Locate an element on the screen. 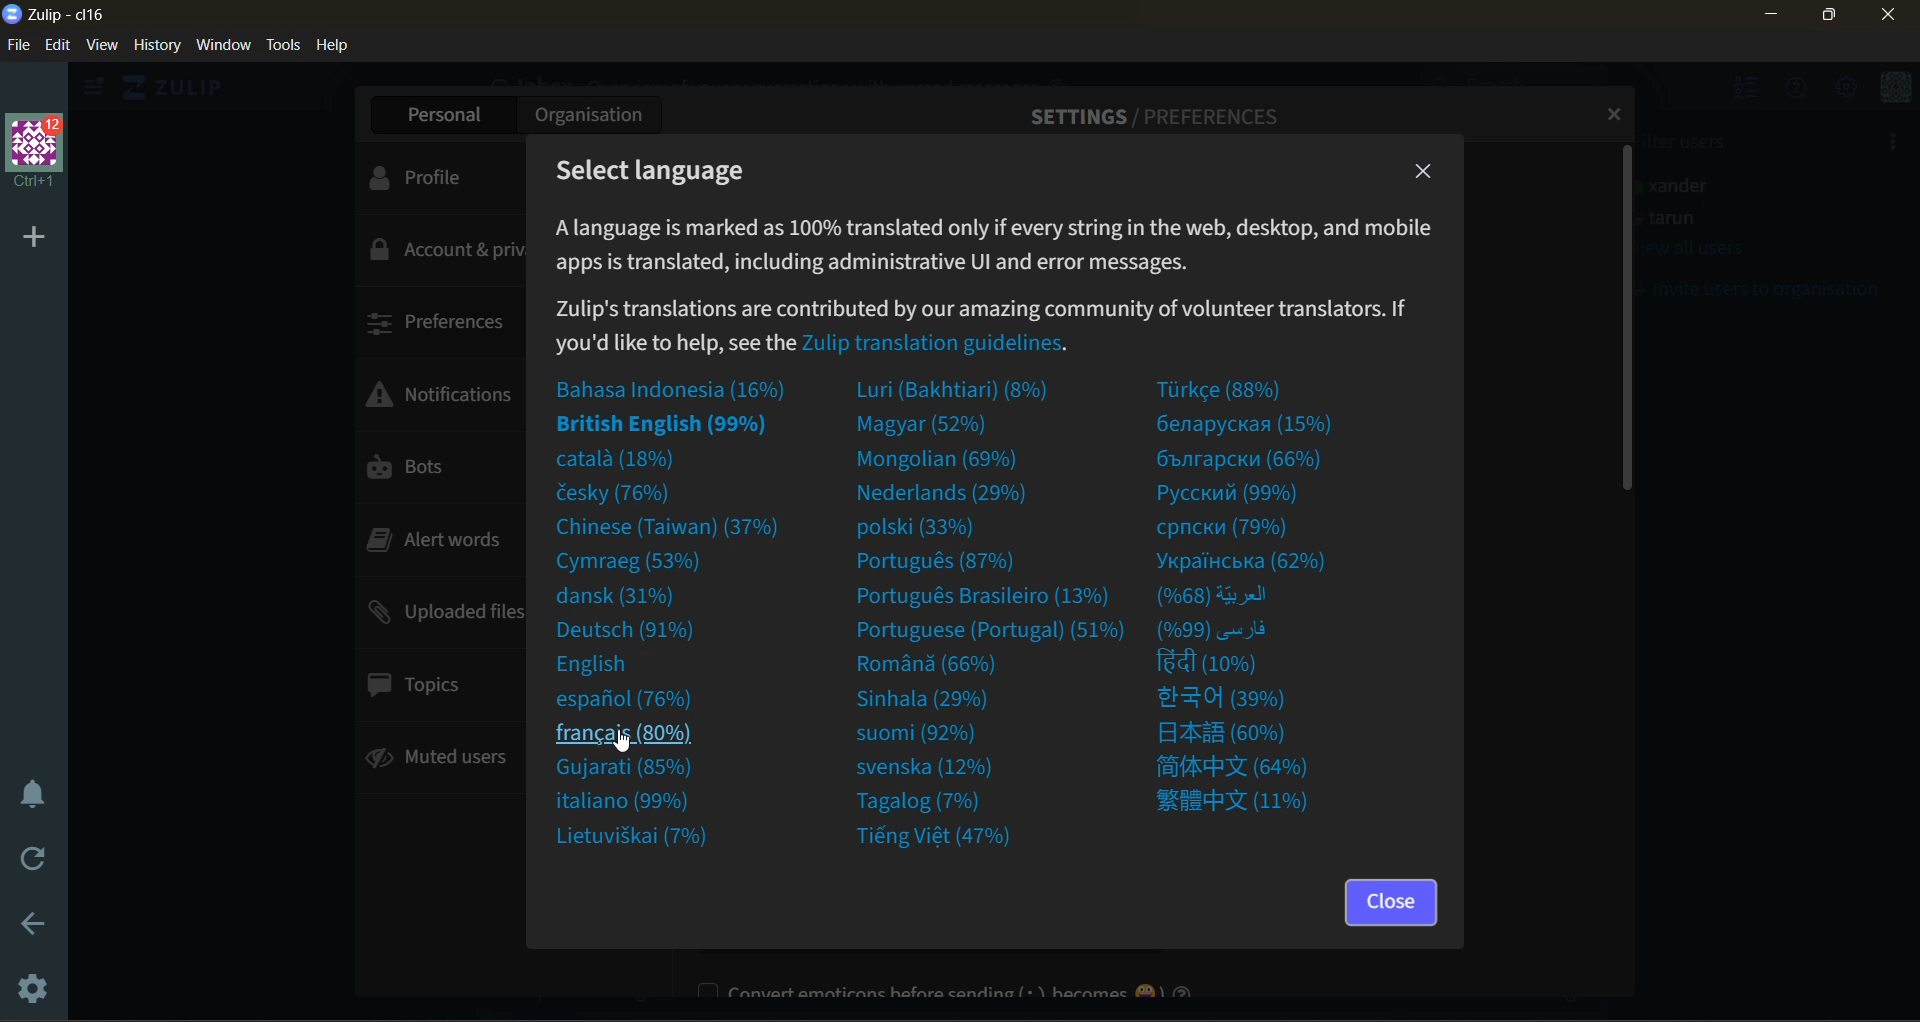 This screenshot has width=1920, height=1022. main menu is located at coordinates (1828, 91).